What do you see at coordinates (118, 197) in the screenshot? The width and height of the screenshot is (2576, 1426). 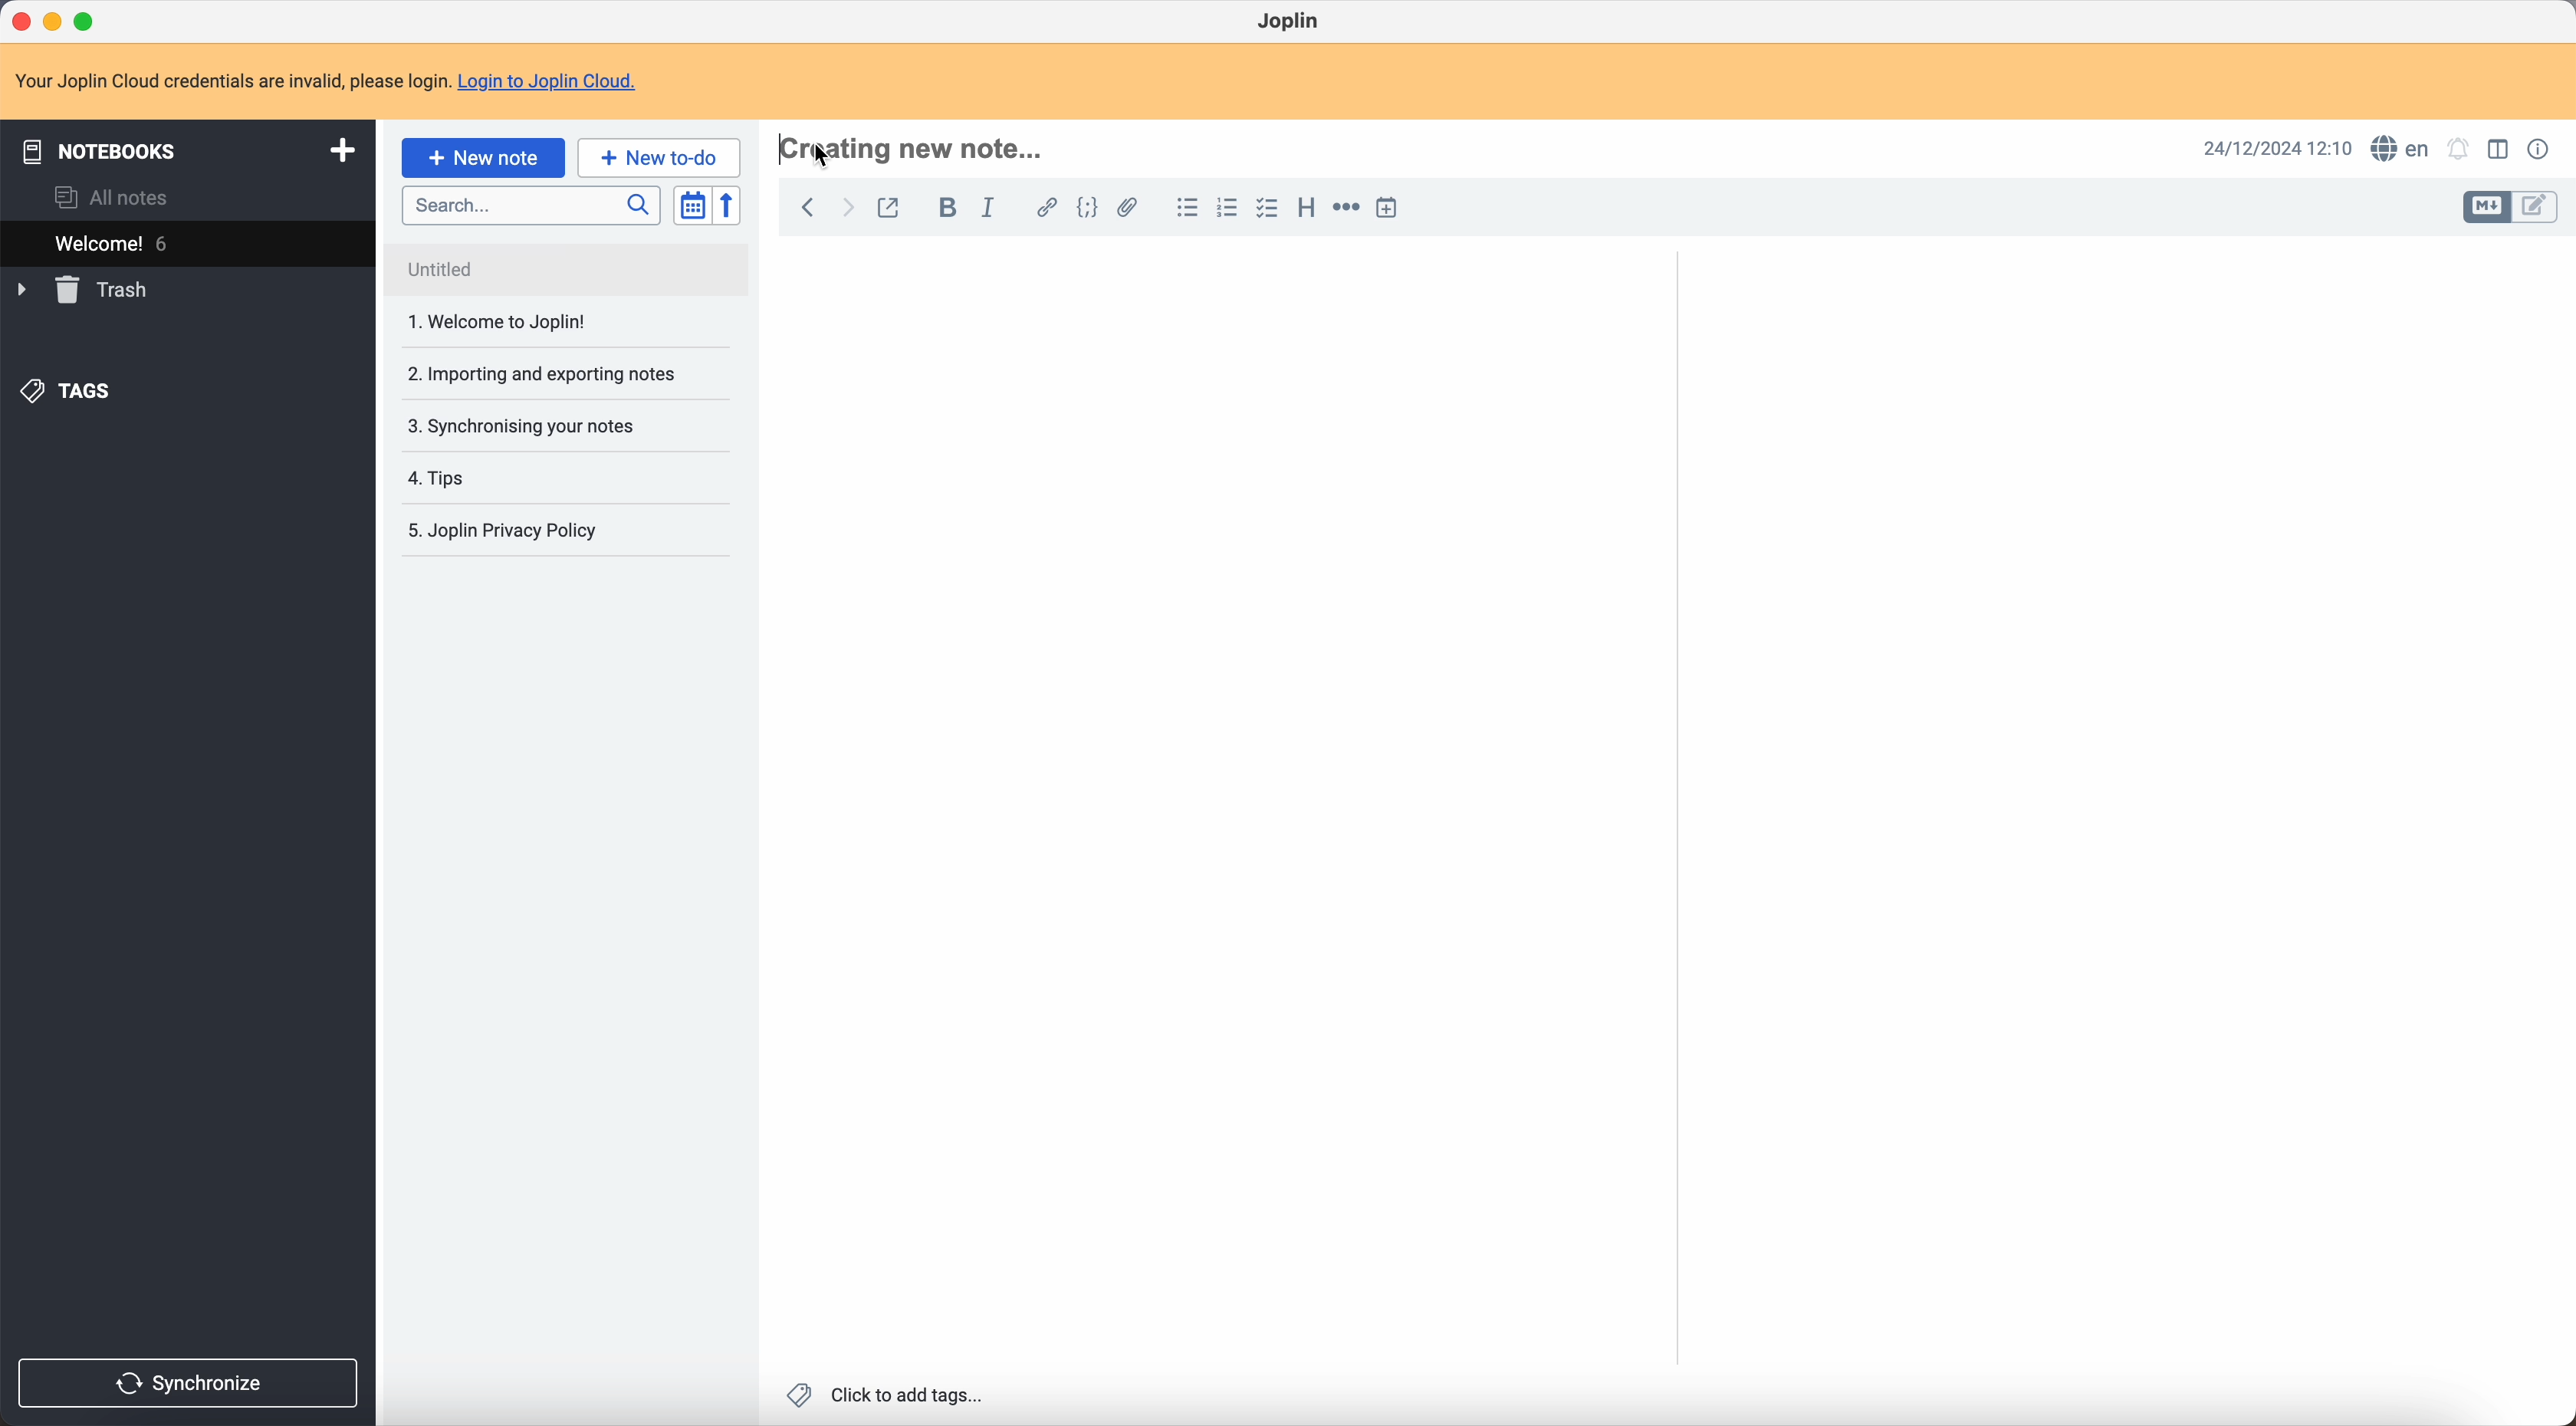 I see `all notes` at bounding box center [118, 197].